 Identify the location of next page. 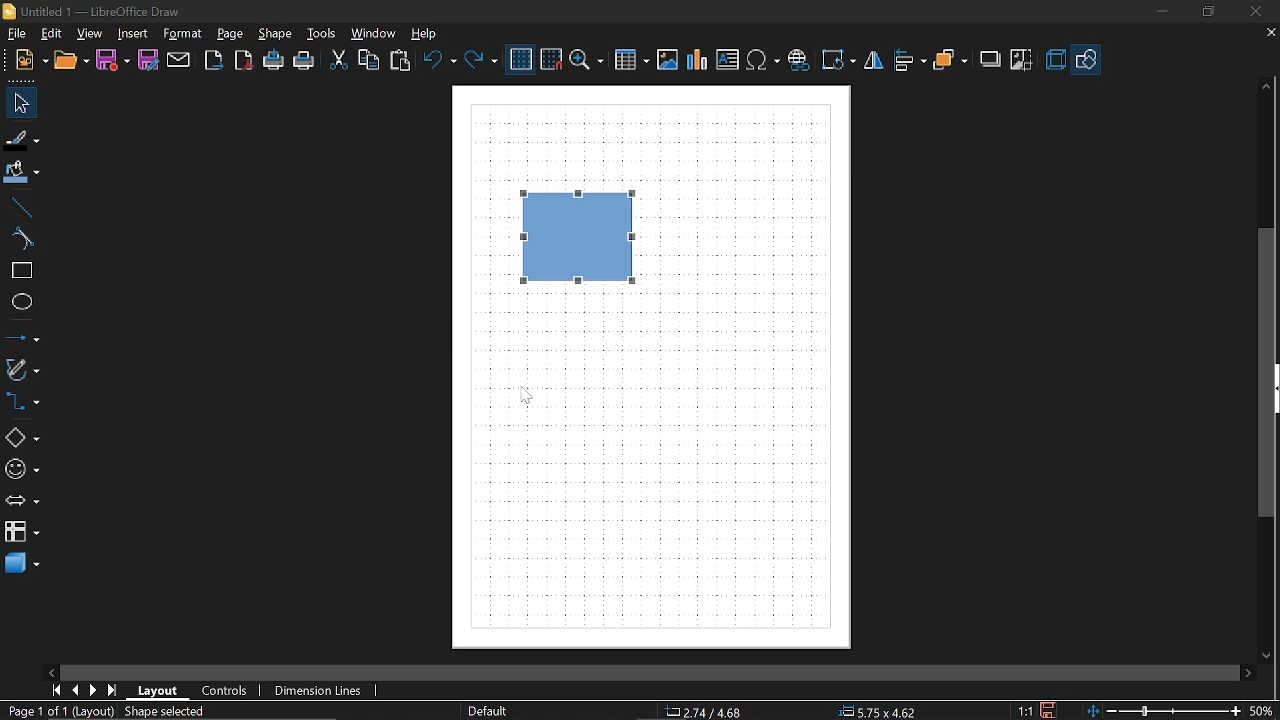
(94, 691).